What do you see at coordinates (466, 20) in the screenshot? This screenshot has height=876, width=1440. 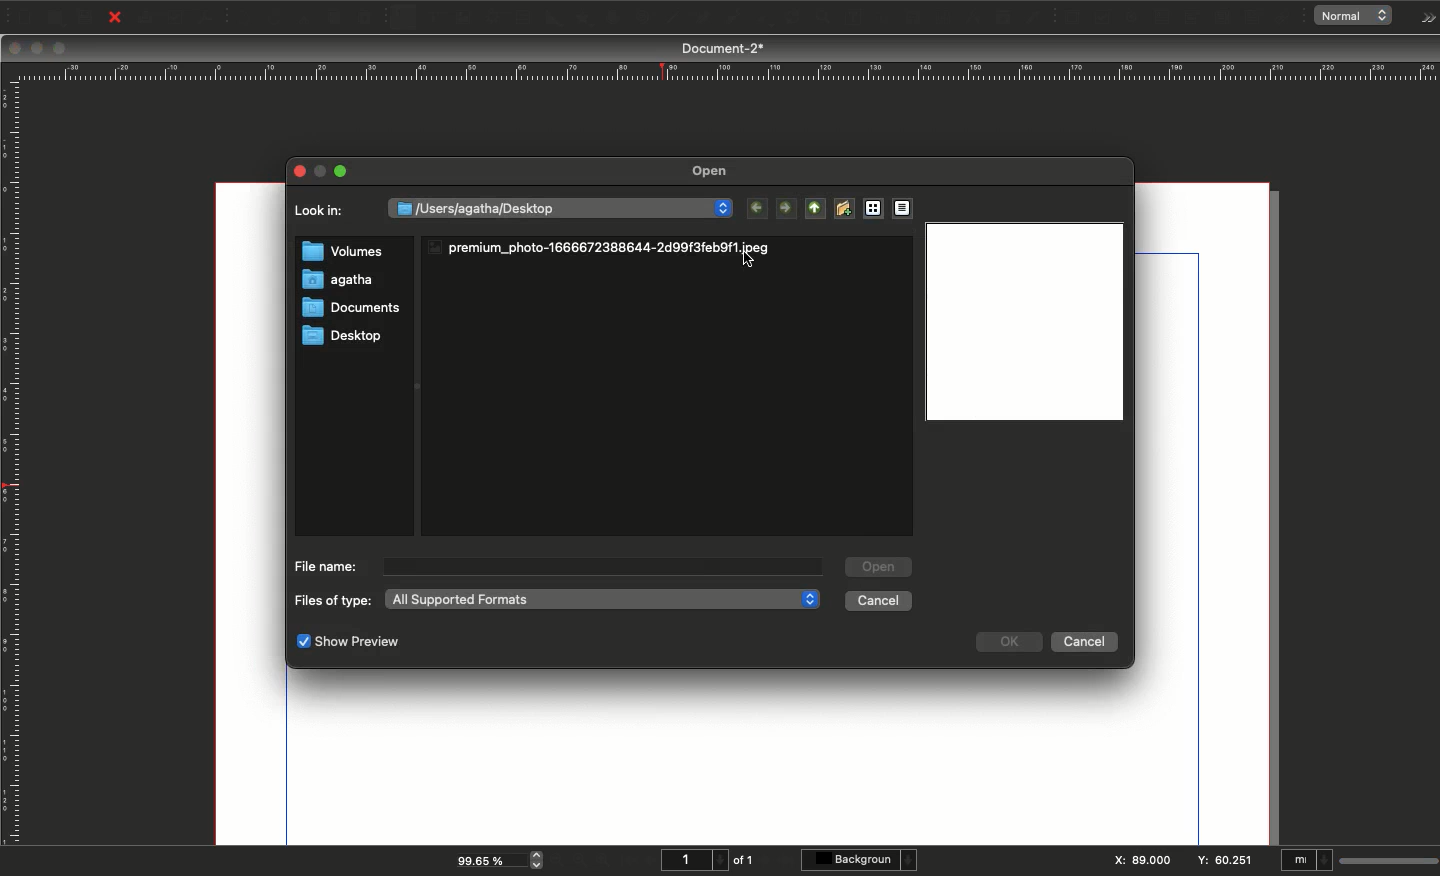 I see `Image frame` at bounding box center [466, 20].